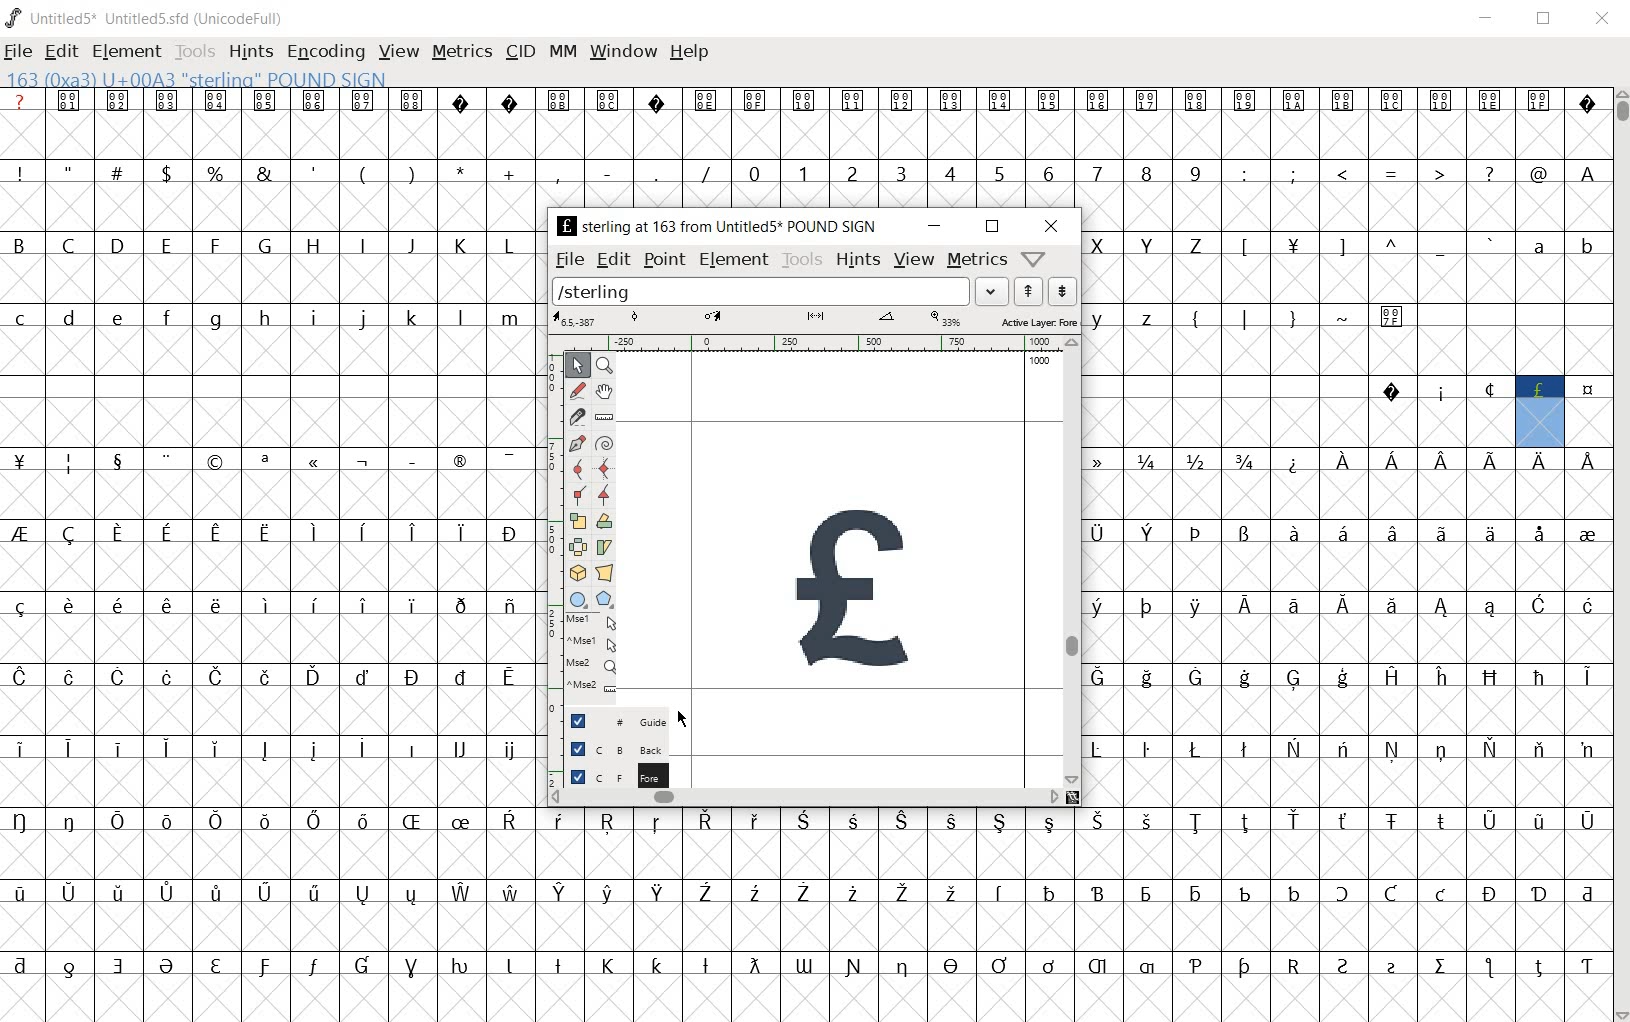 This screenshot has height=1022, width=1630. I want to click on `, so click(1488, 245).